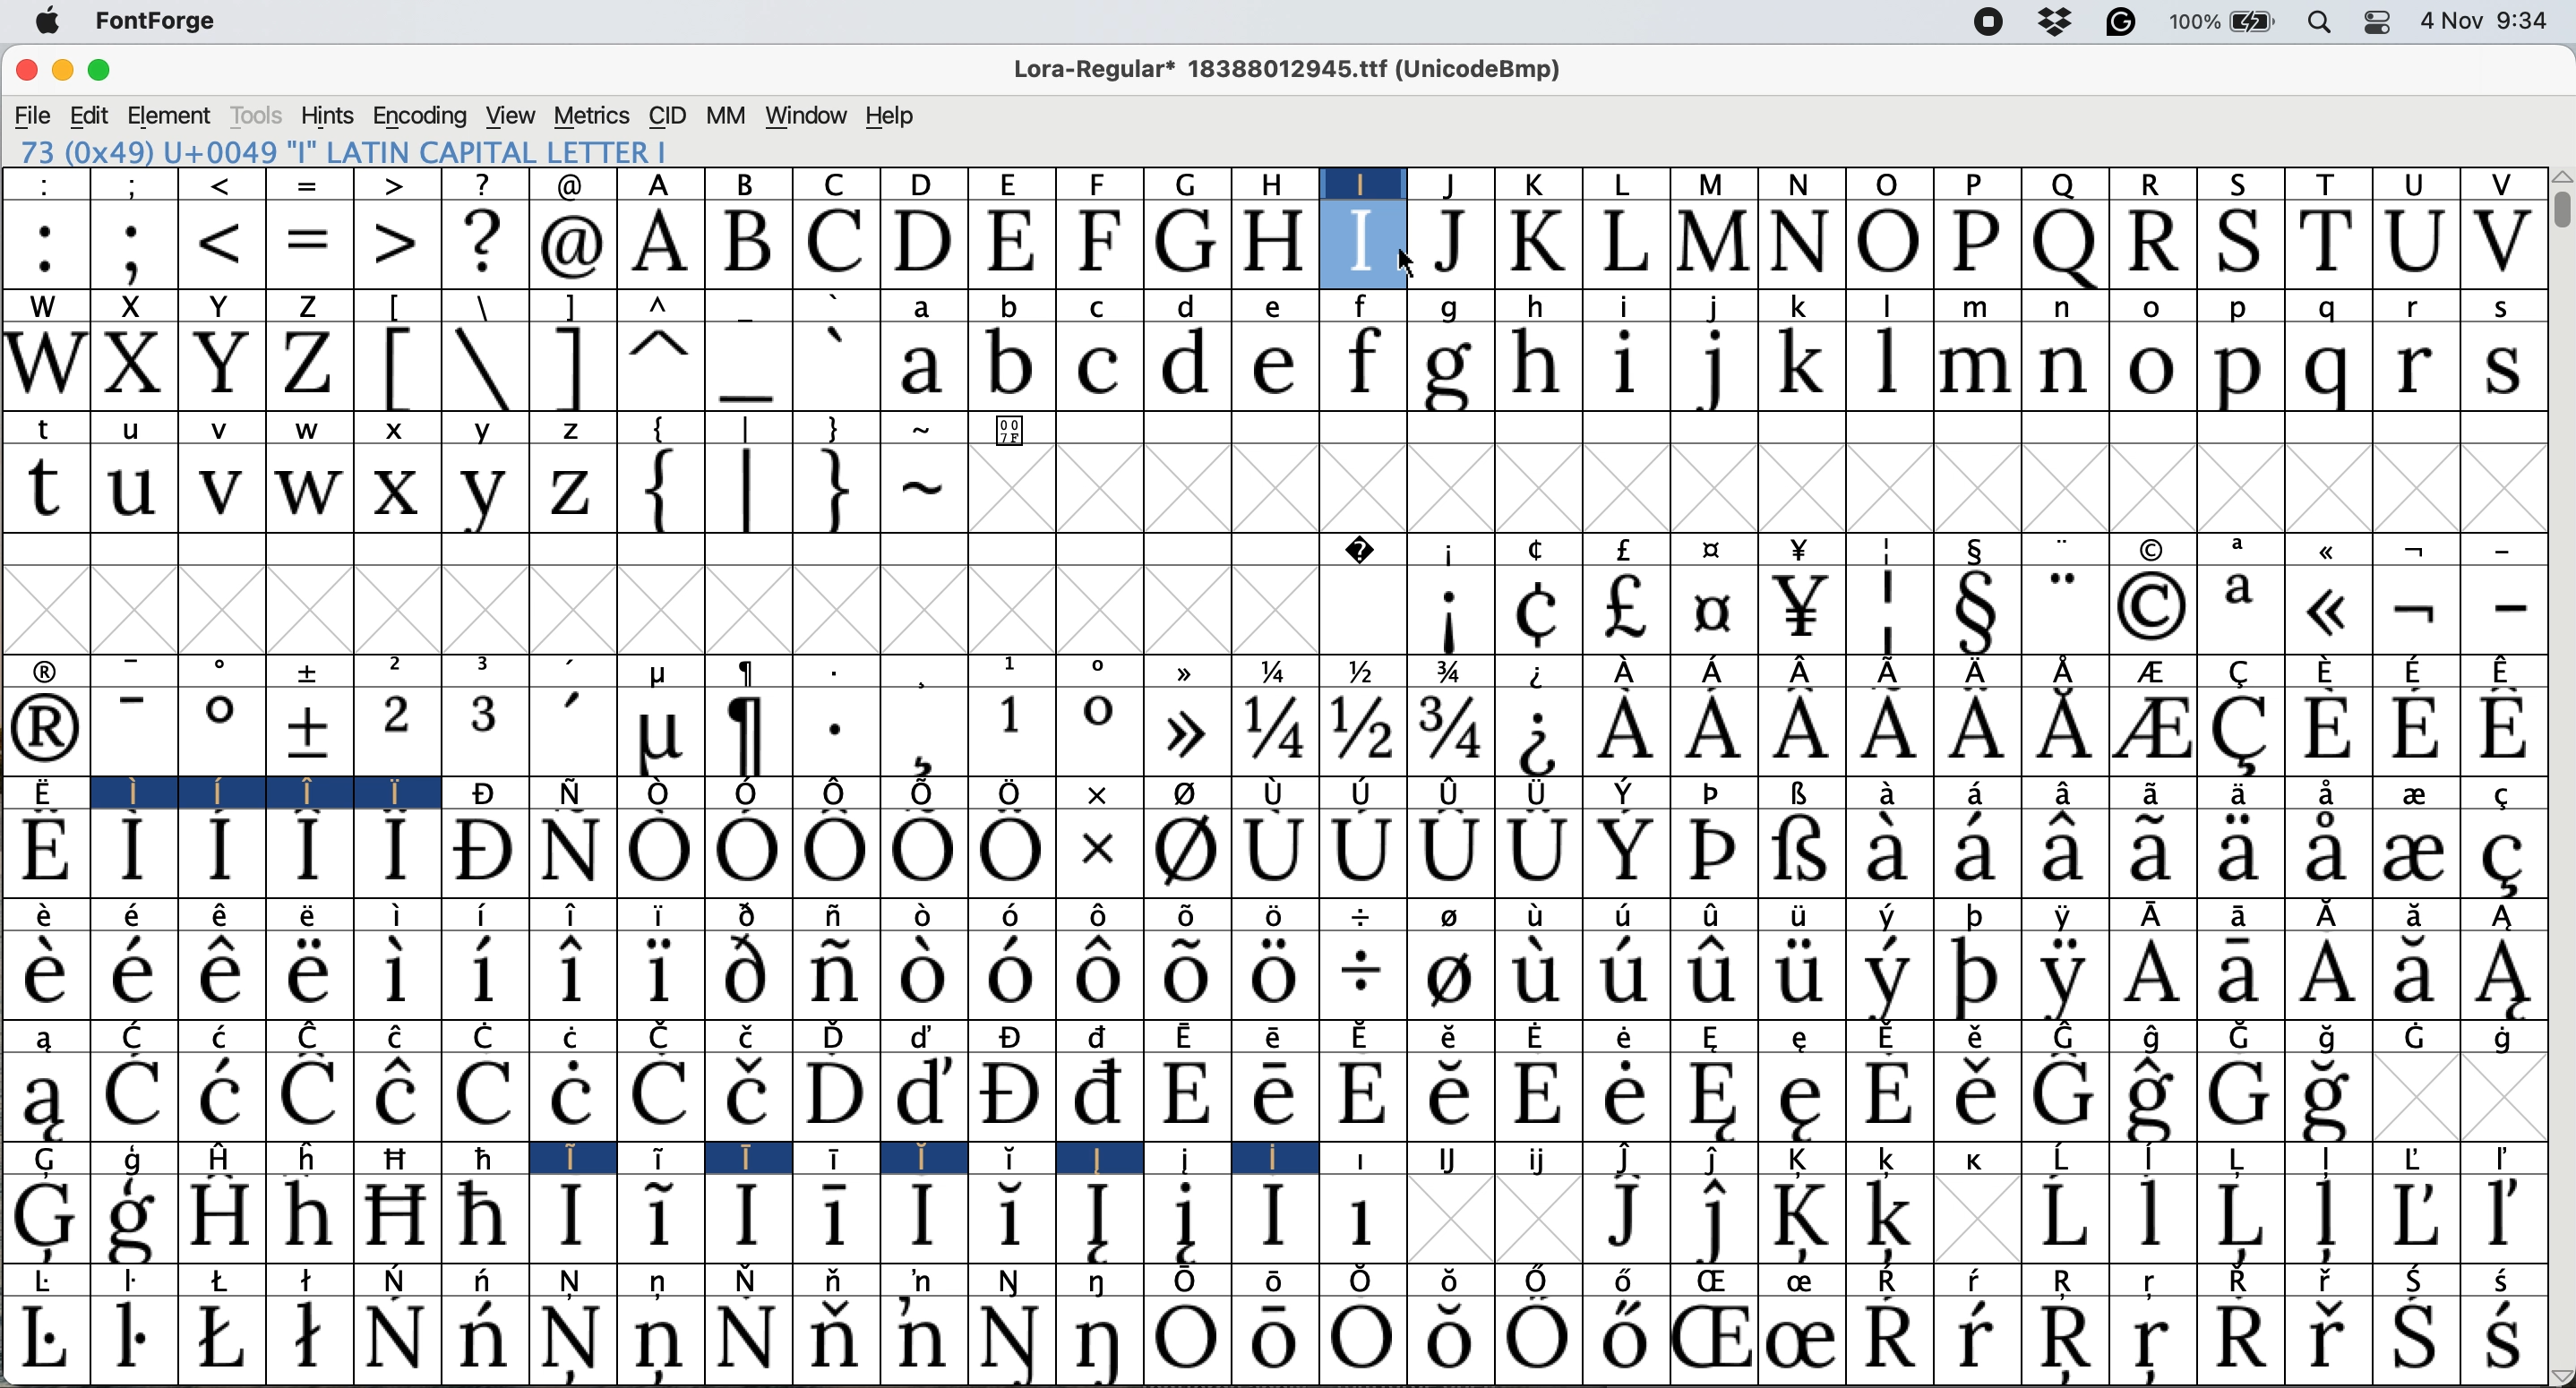  What do you see at coordinates (311, 492) in the screenshot?
I see `w` at bounding box center [311, 492].